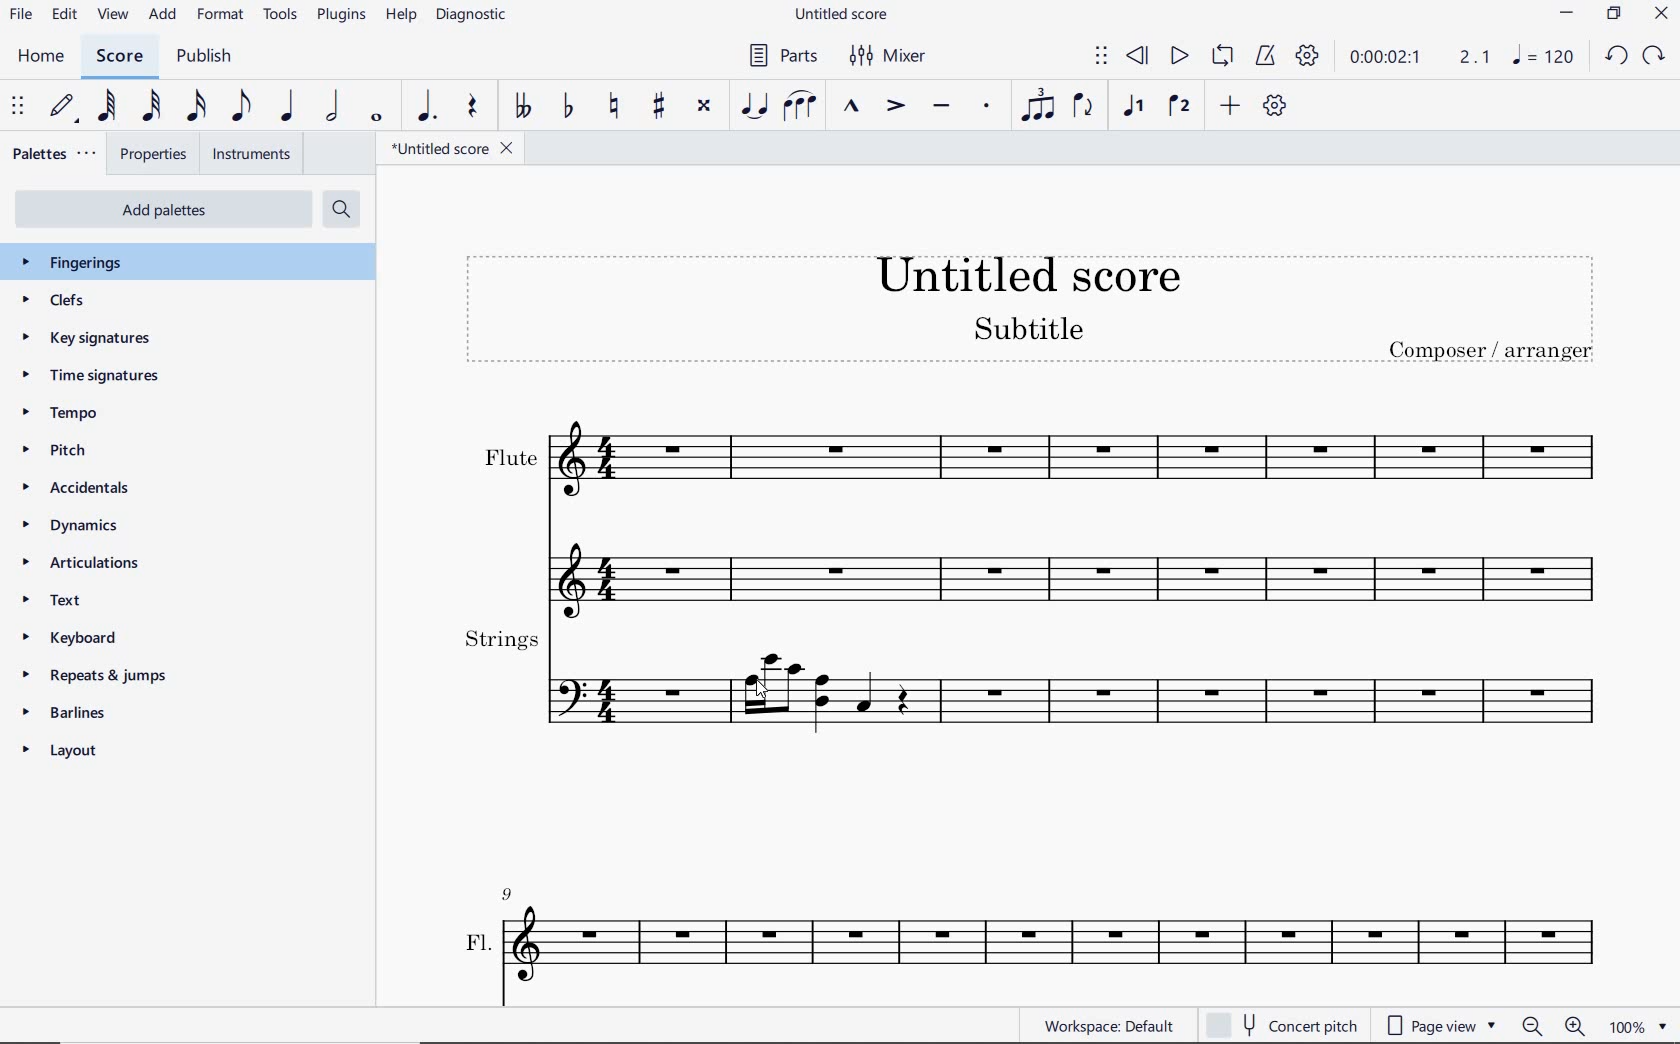 This screenshot has height=1044, width=1680. What do you see at coordinates (109, 104) in the screenshot?
I see `64th note` at bounding box center [109, 104].